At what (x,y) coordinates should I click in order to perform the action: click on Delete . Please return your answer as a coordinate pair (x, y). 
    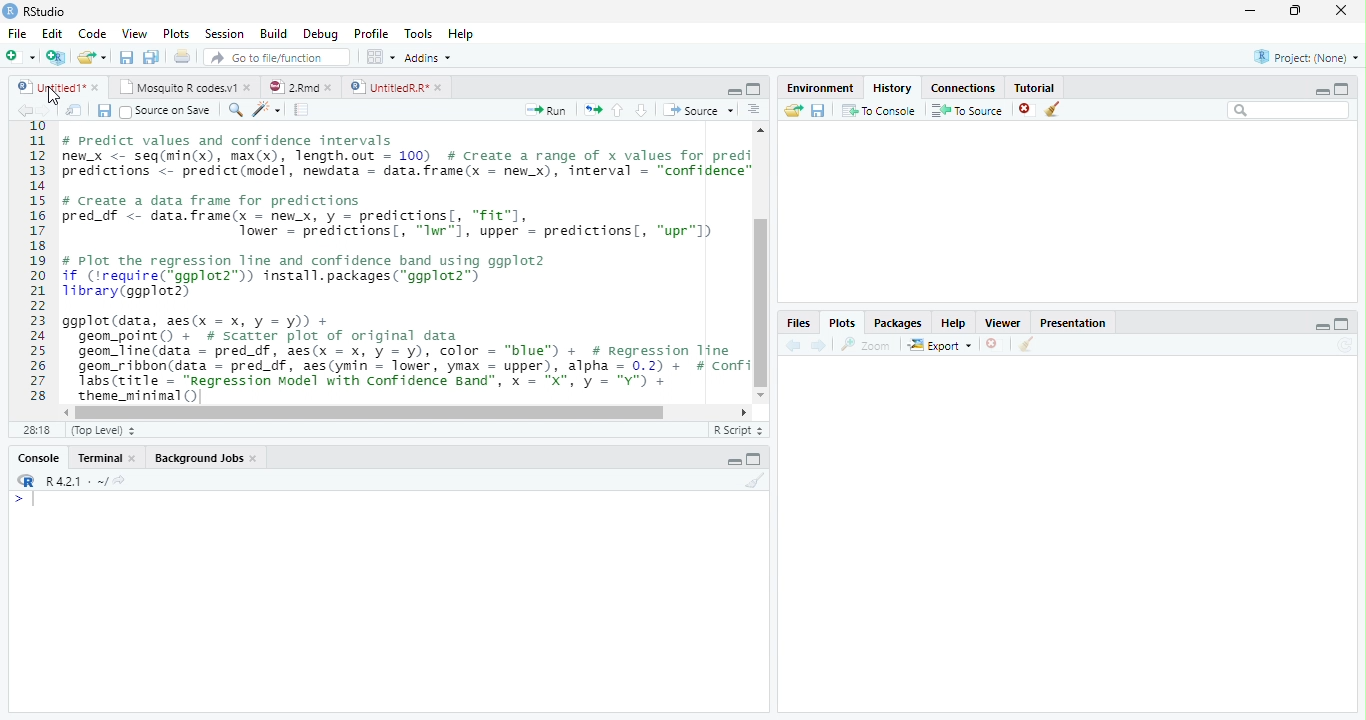
    Looking at the image, I should click on (994, 345).